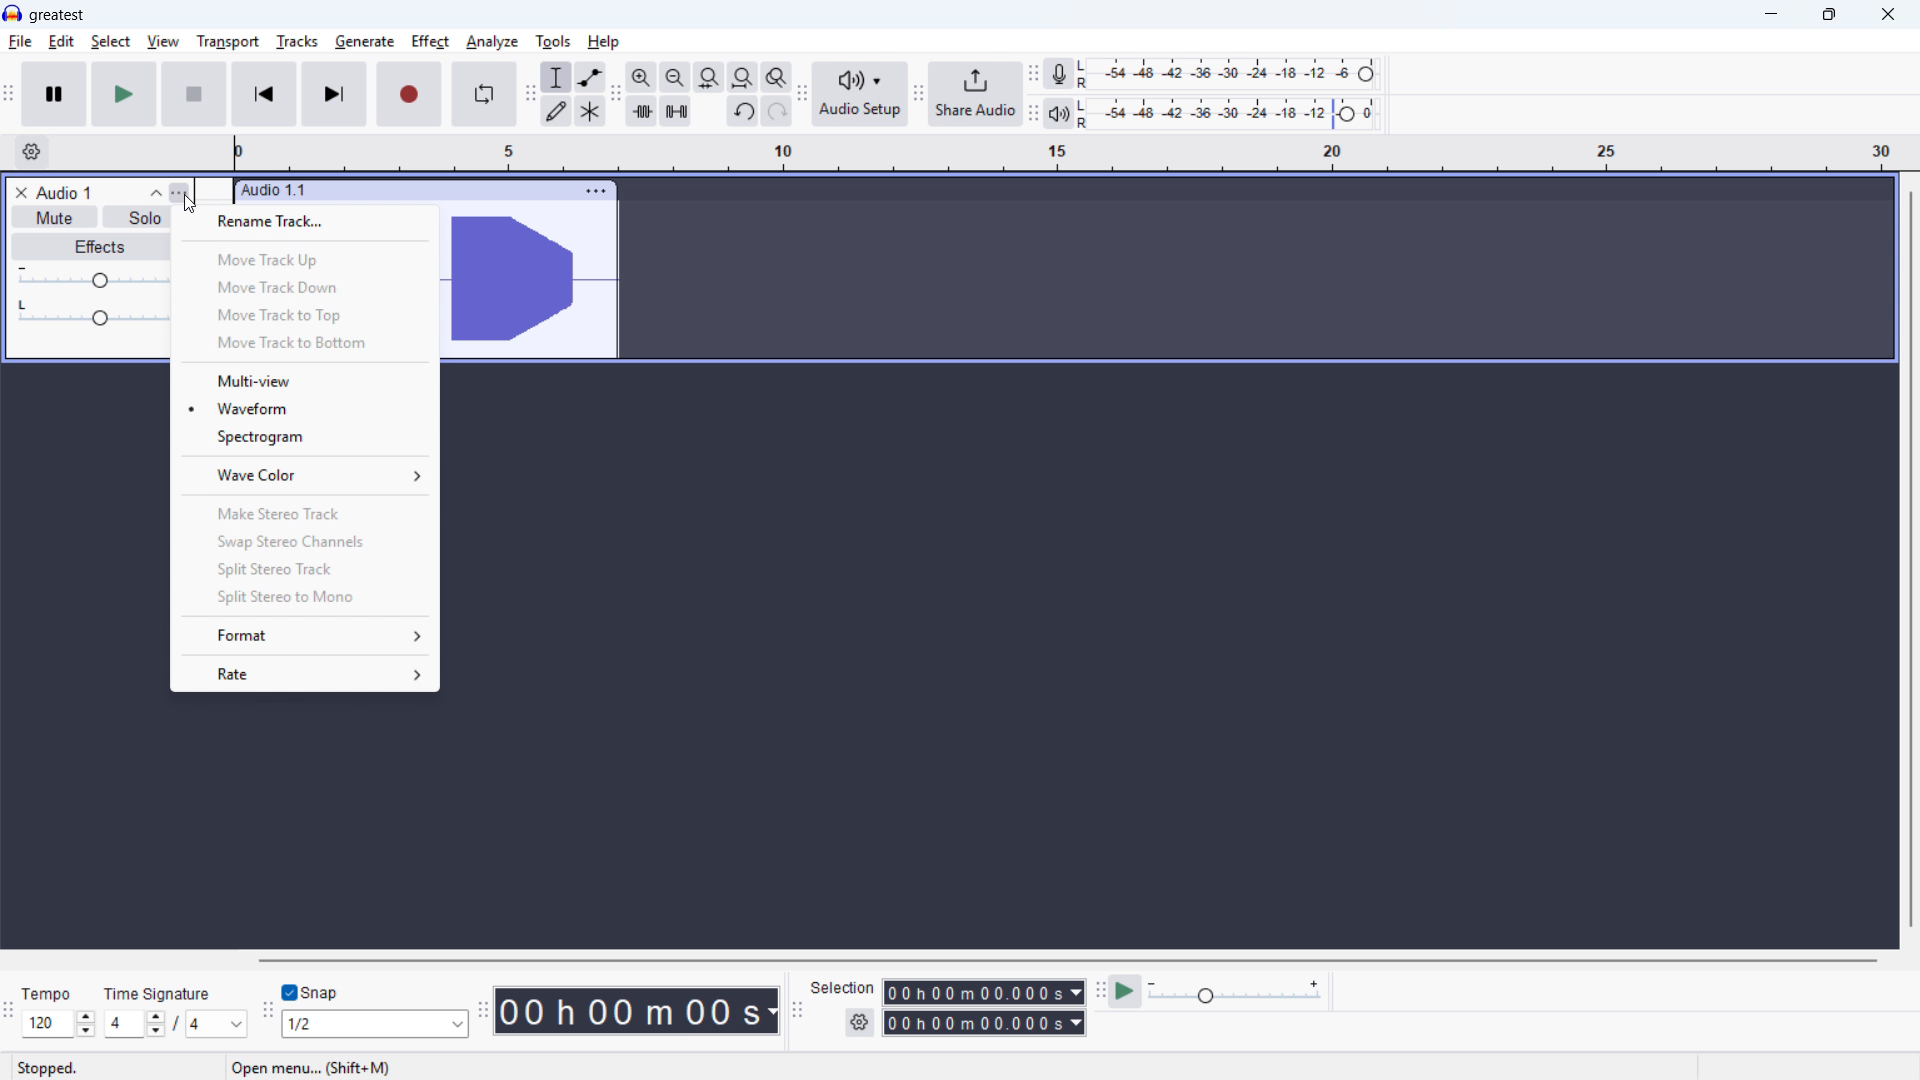 Image resolution: width=1920 pixels, height=1080 pixels. What do you see at coordinates (306, 314) in the screenshot?
I see `Move track to top ` at bounding box center [306, 314].